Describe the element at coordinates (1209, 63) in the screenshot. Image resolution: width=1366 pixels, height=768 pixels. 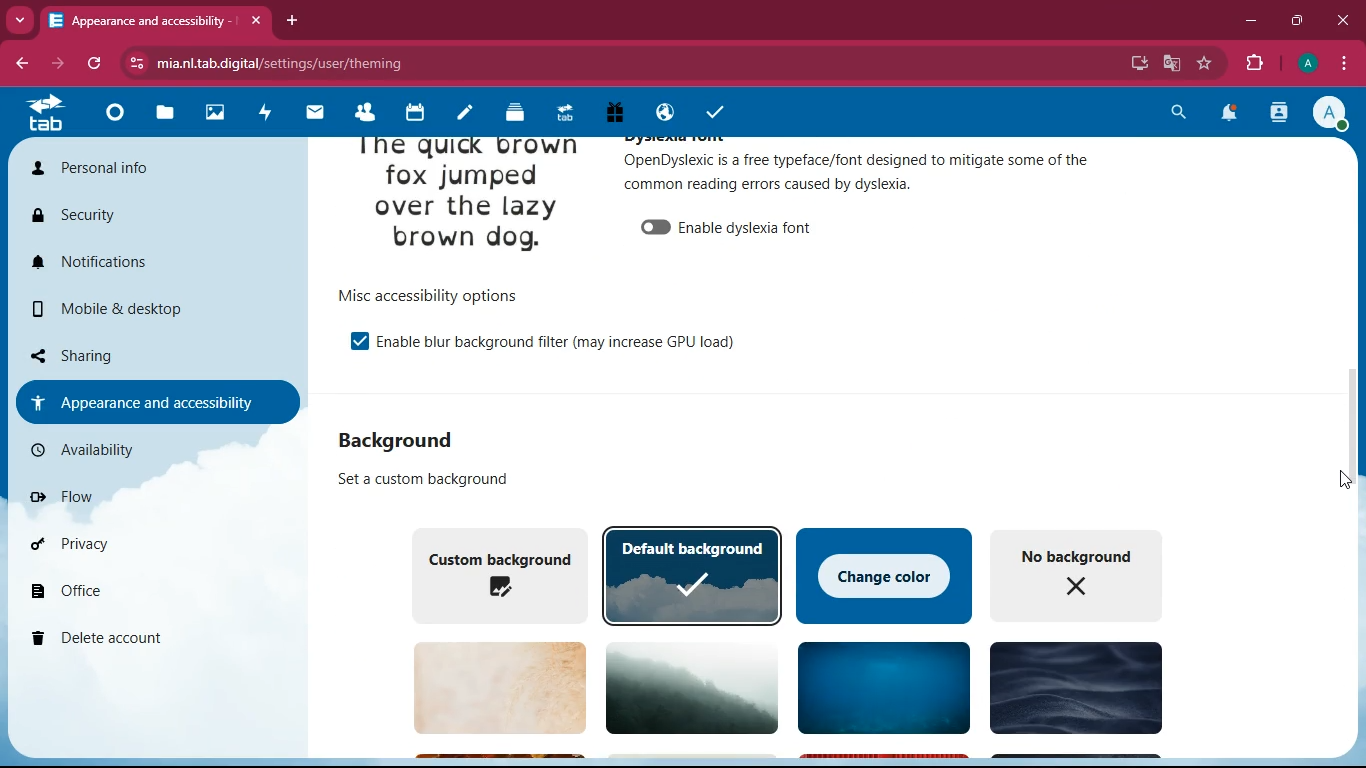
I see `favourite` at that location.